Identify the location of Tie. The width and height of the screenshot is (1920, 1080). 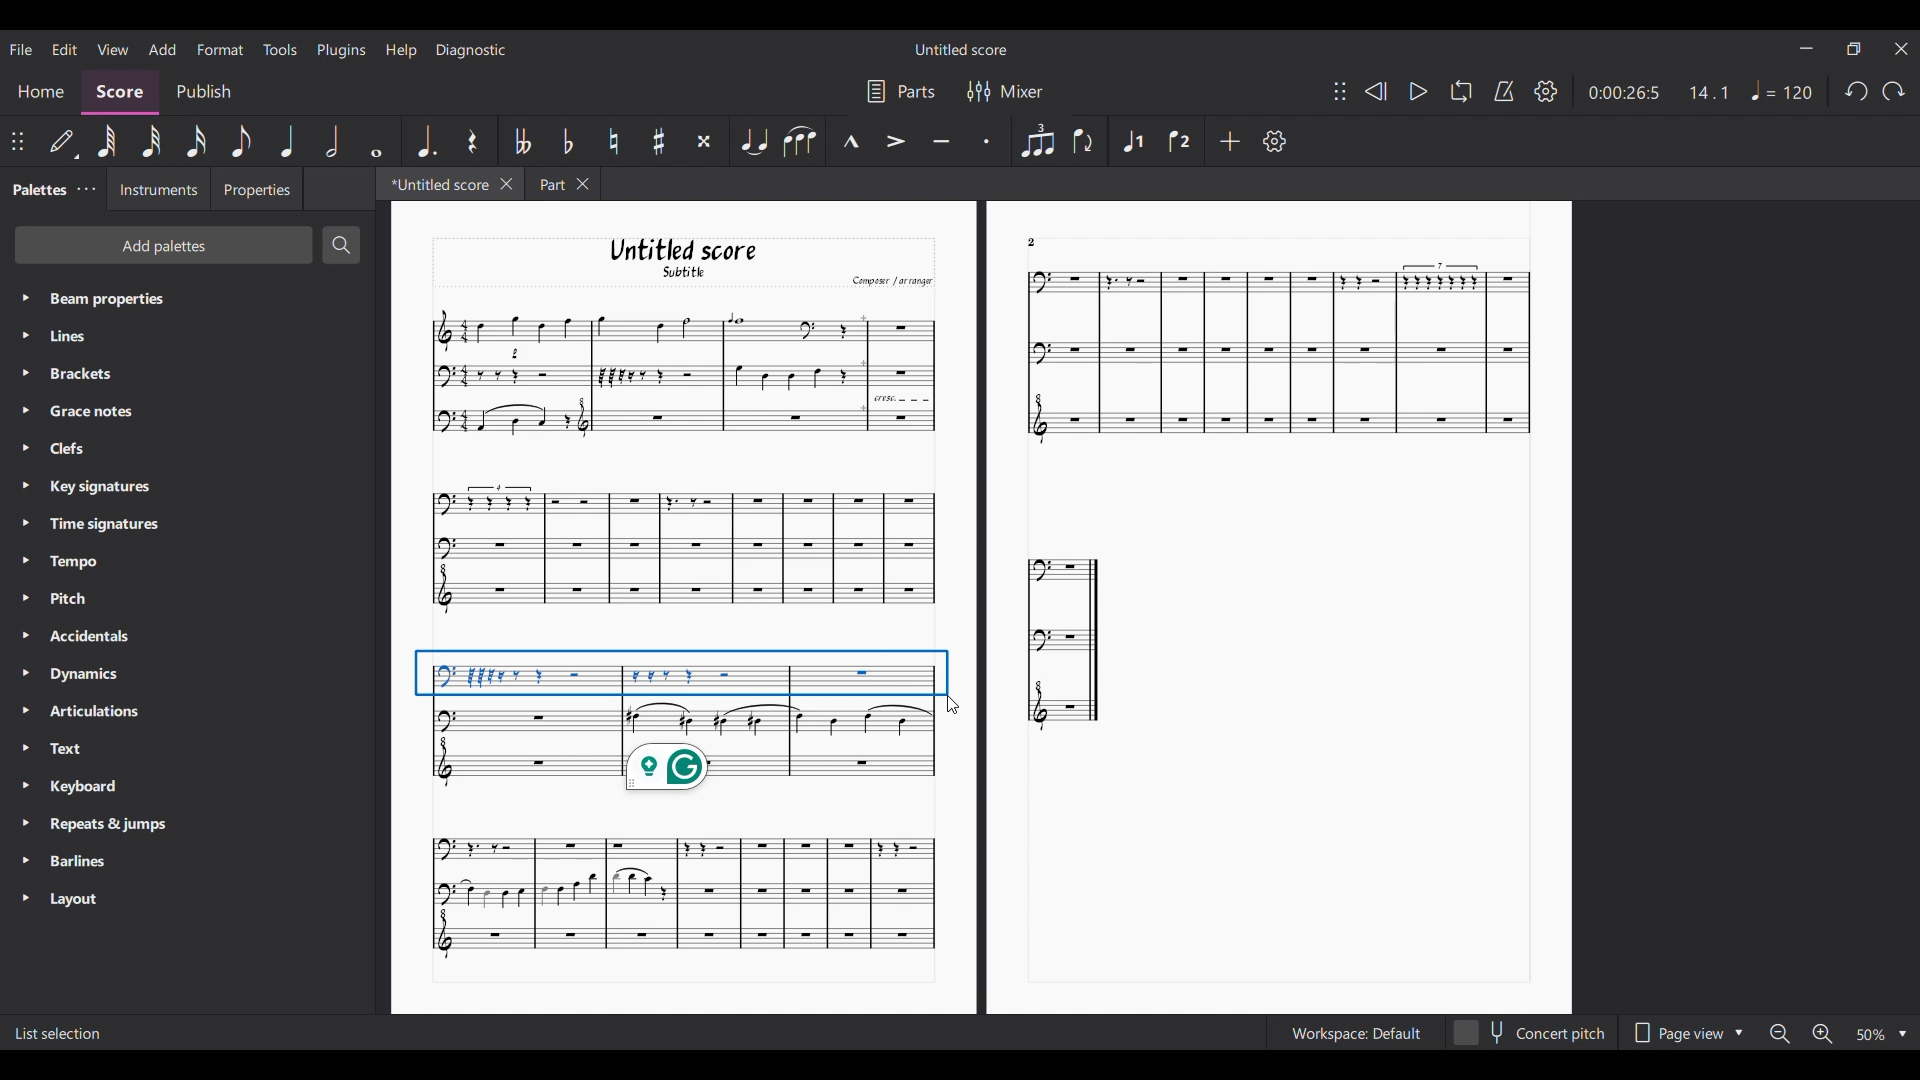
(754, 140).